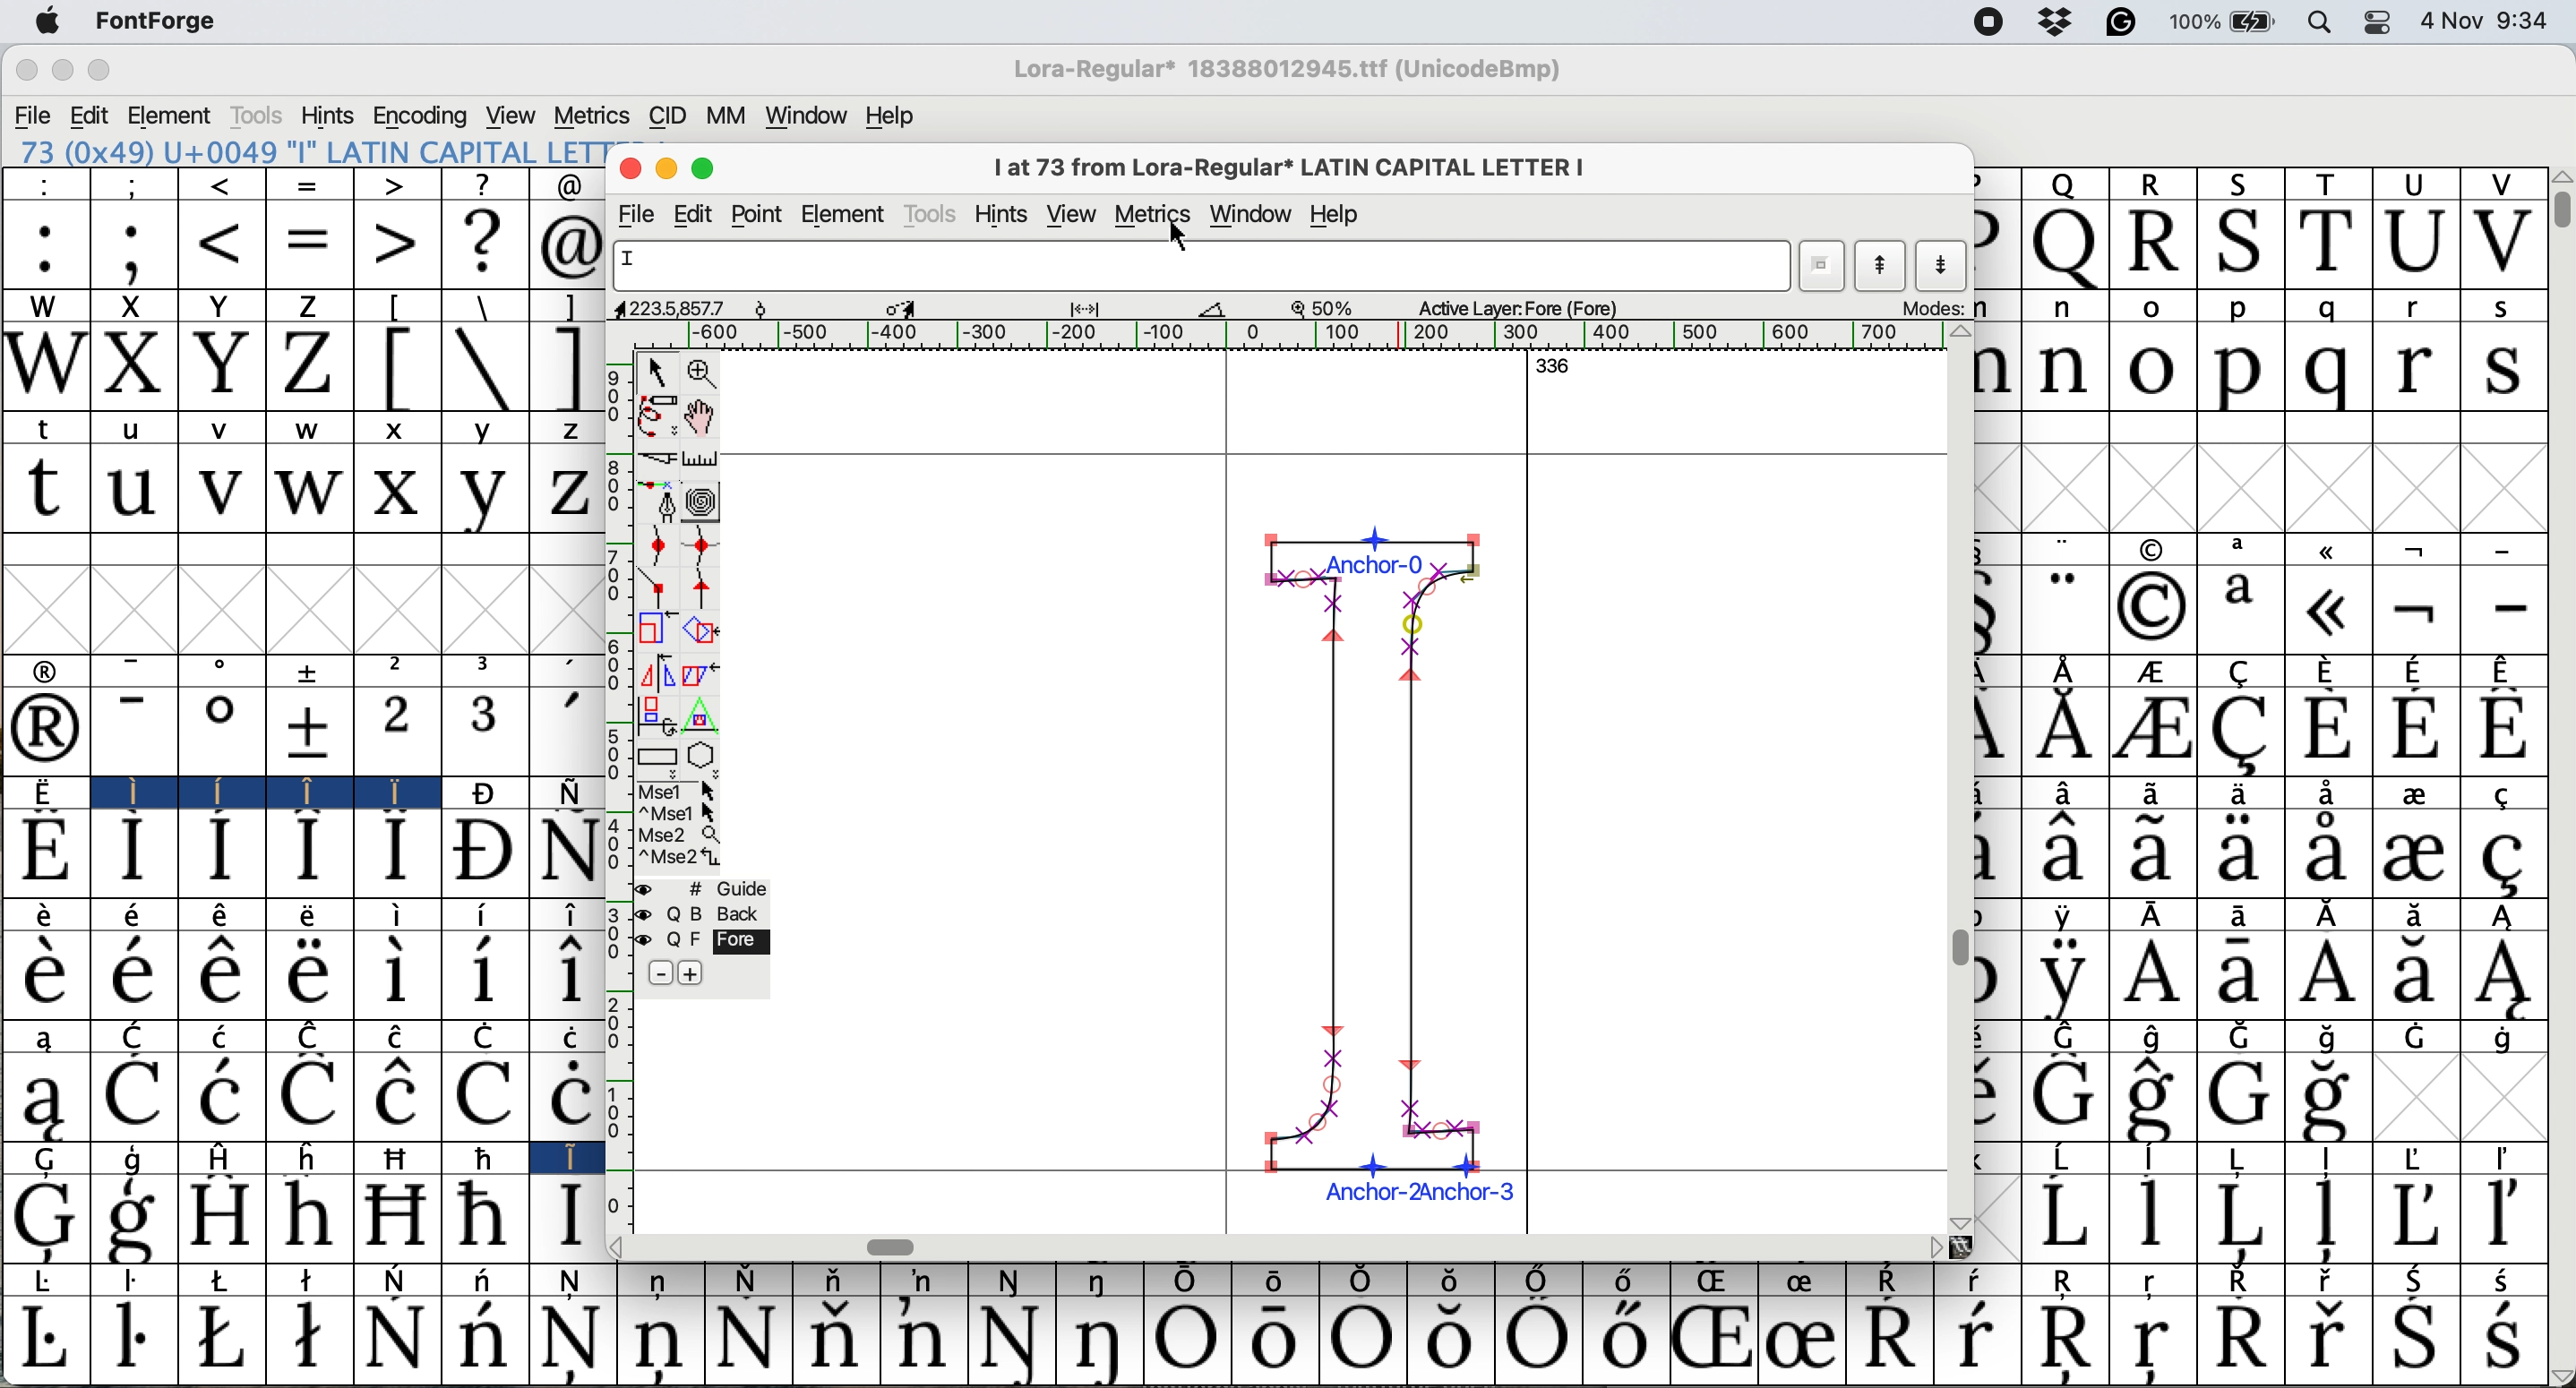 This screenshot has width=2576, height=1388. What do you see at coordinates (31, 116) in the screenshot?
I see `file` at bounding box center [31, 116].